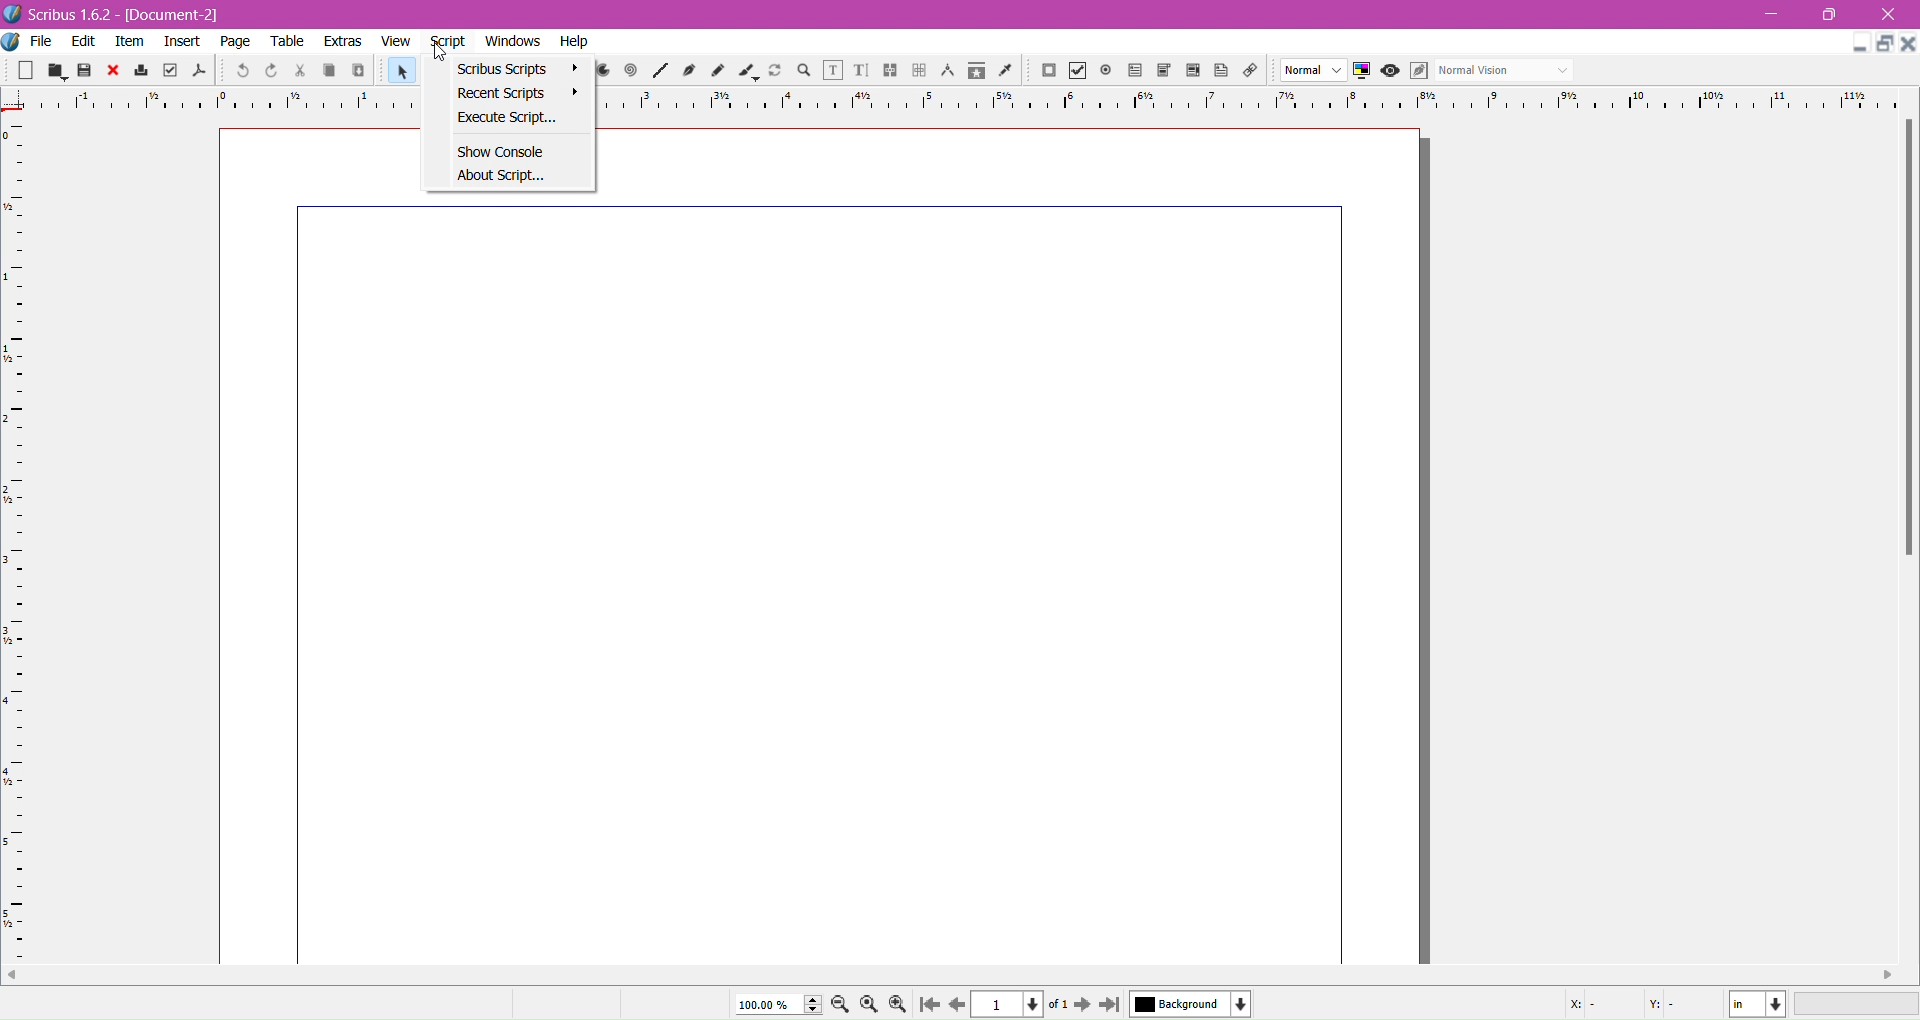  I want to click on Close, so click(110, 71).